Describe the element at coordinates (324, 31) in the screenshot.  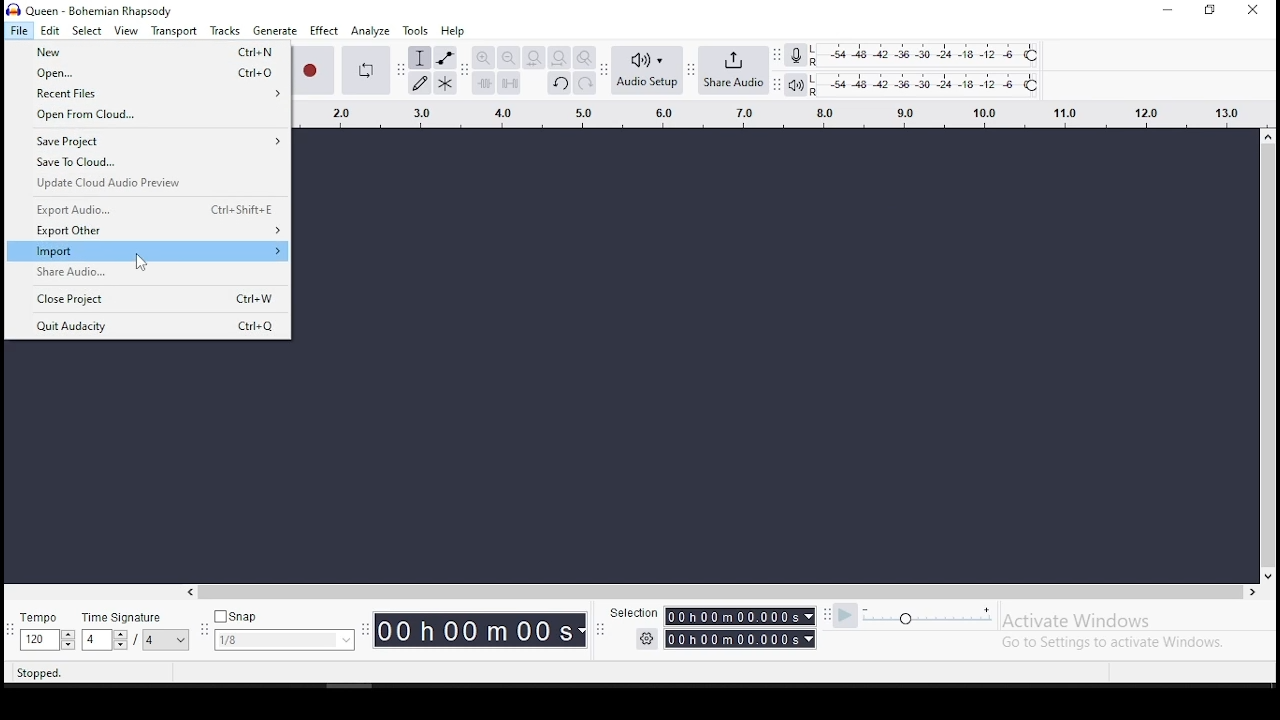
I see `effect` at that location.